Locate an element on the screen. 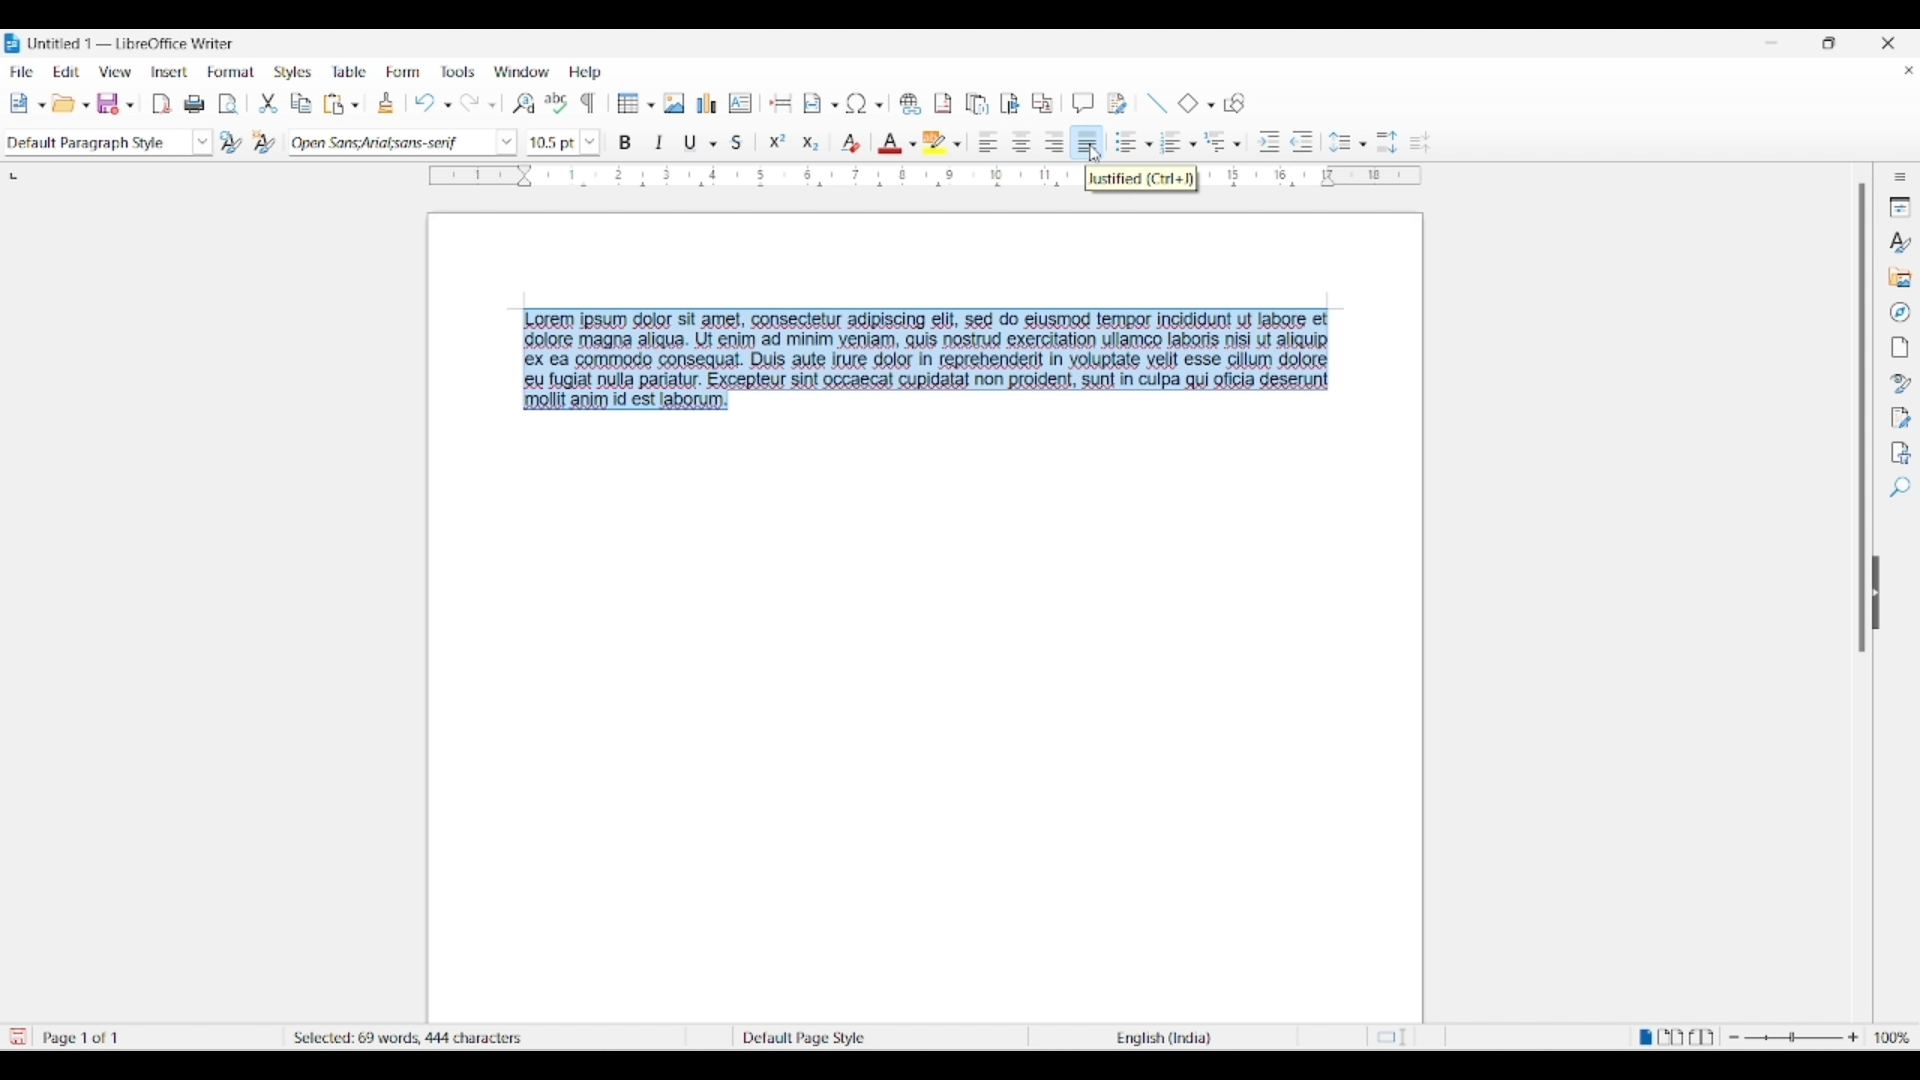 The image size is (1920, 1080). 69 words, 446 characters is located at coordinates (378, 1035).